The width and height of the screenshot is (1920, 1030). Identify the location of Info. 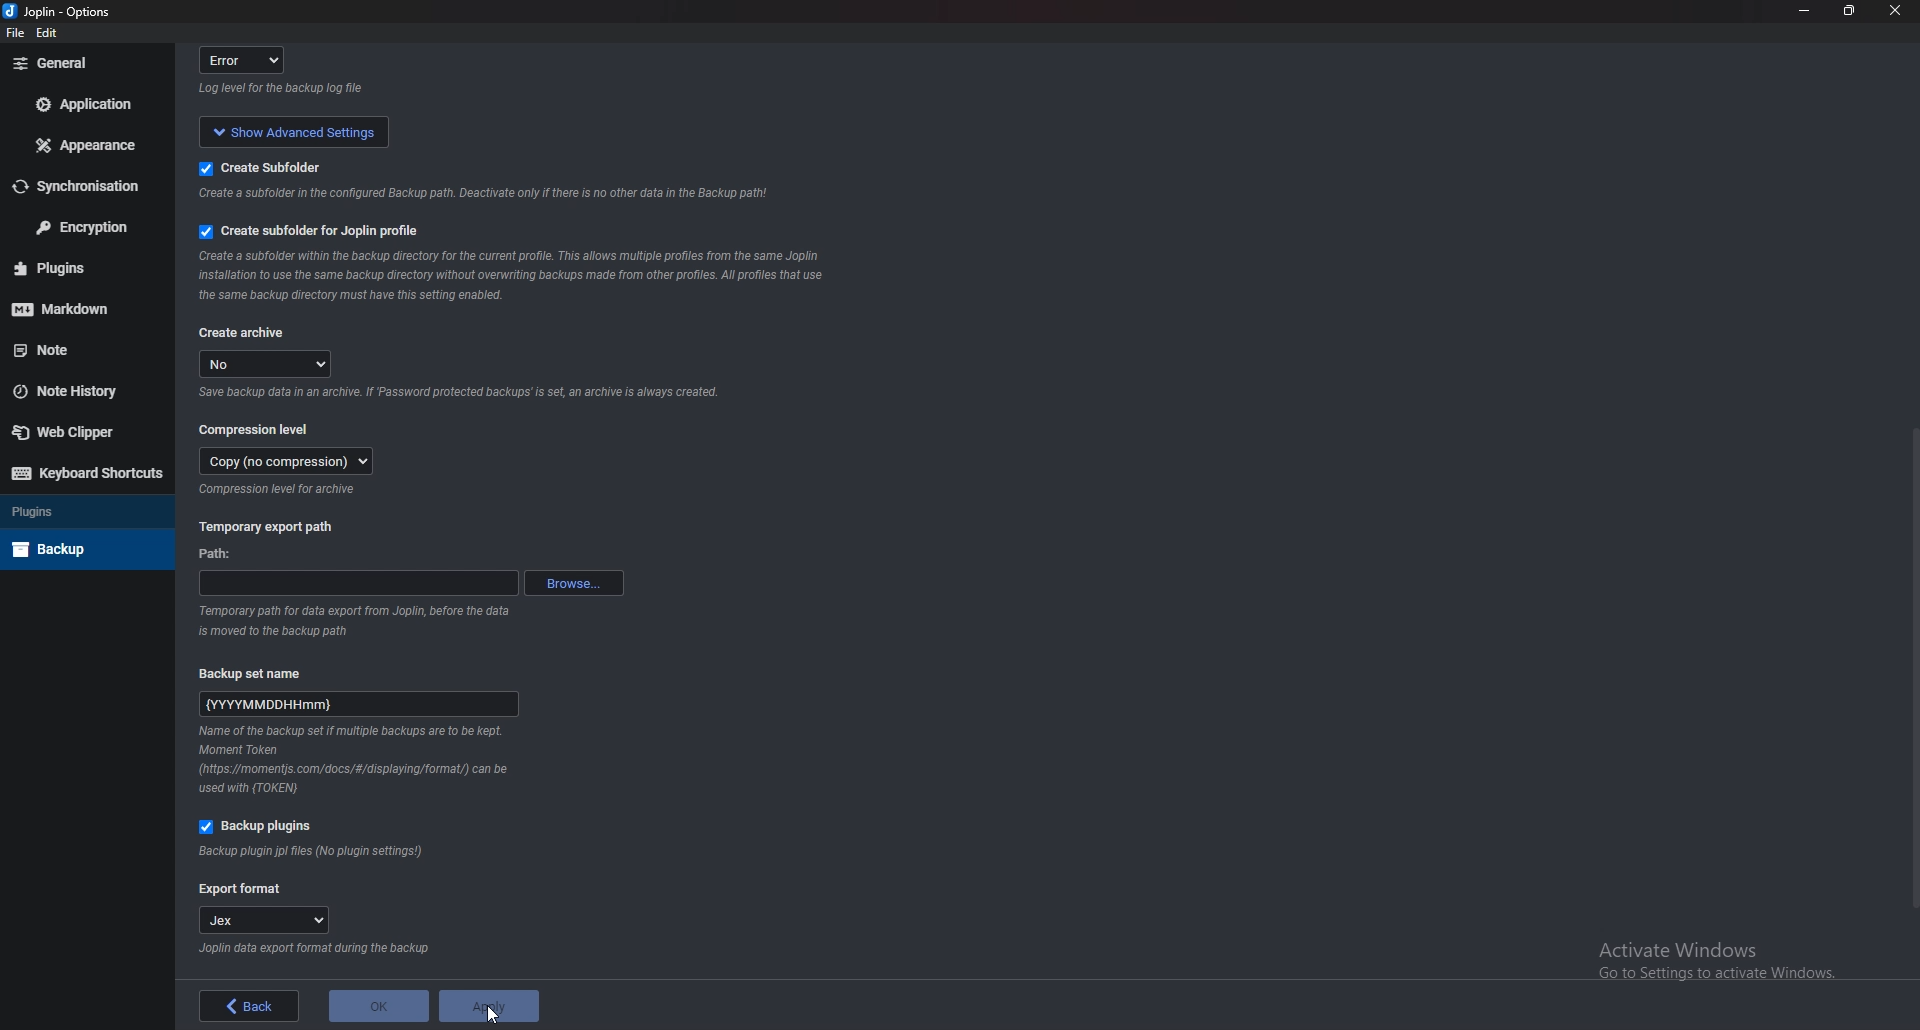
(357, 761).